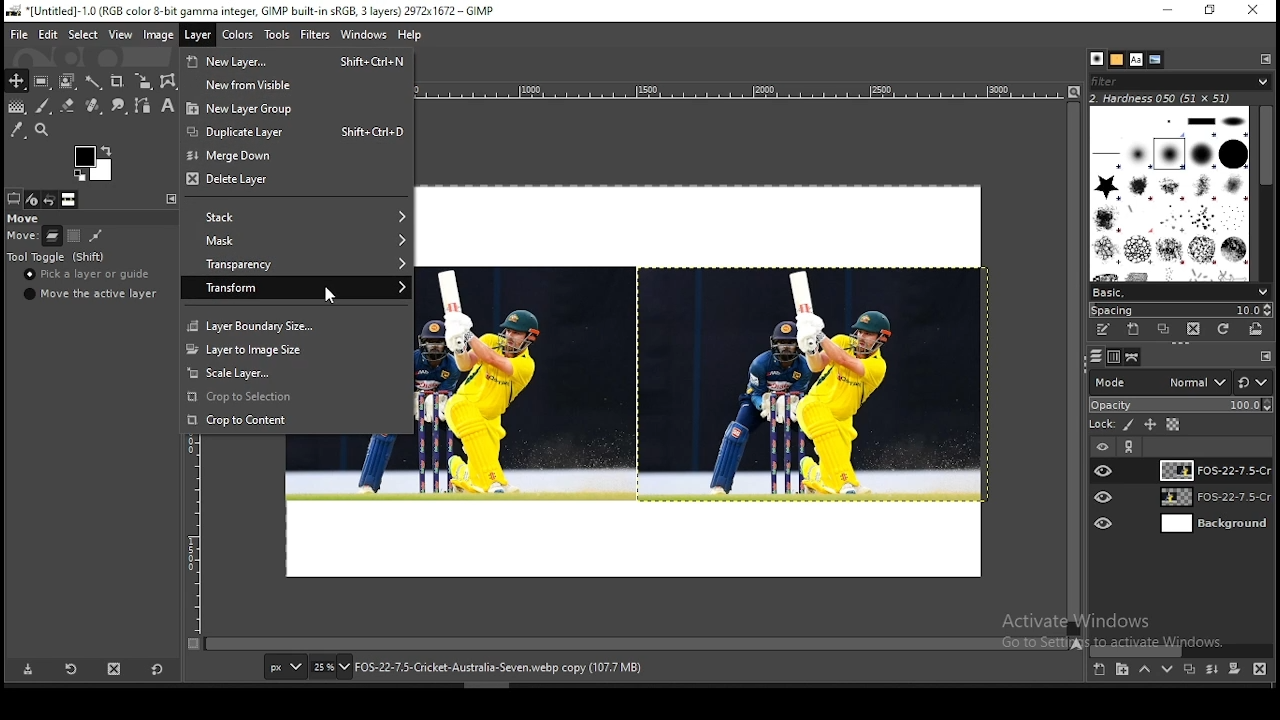 This screenshot has height=720, width=1280. Describe the element at coordinates (363, 35) in the screenshot. I see `windows` at that location.